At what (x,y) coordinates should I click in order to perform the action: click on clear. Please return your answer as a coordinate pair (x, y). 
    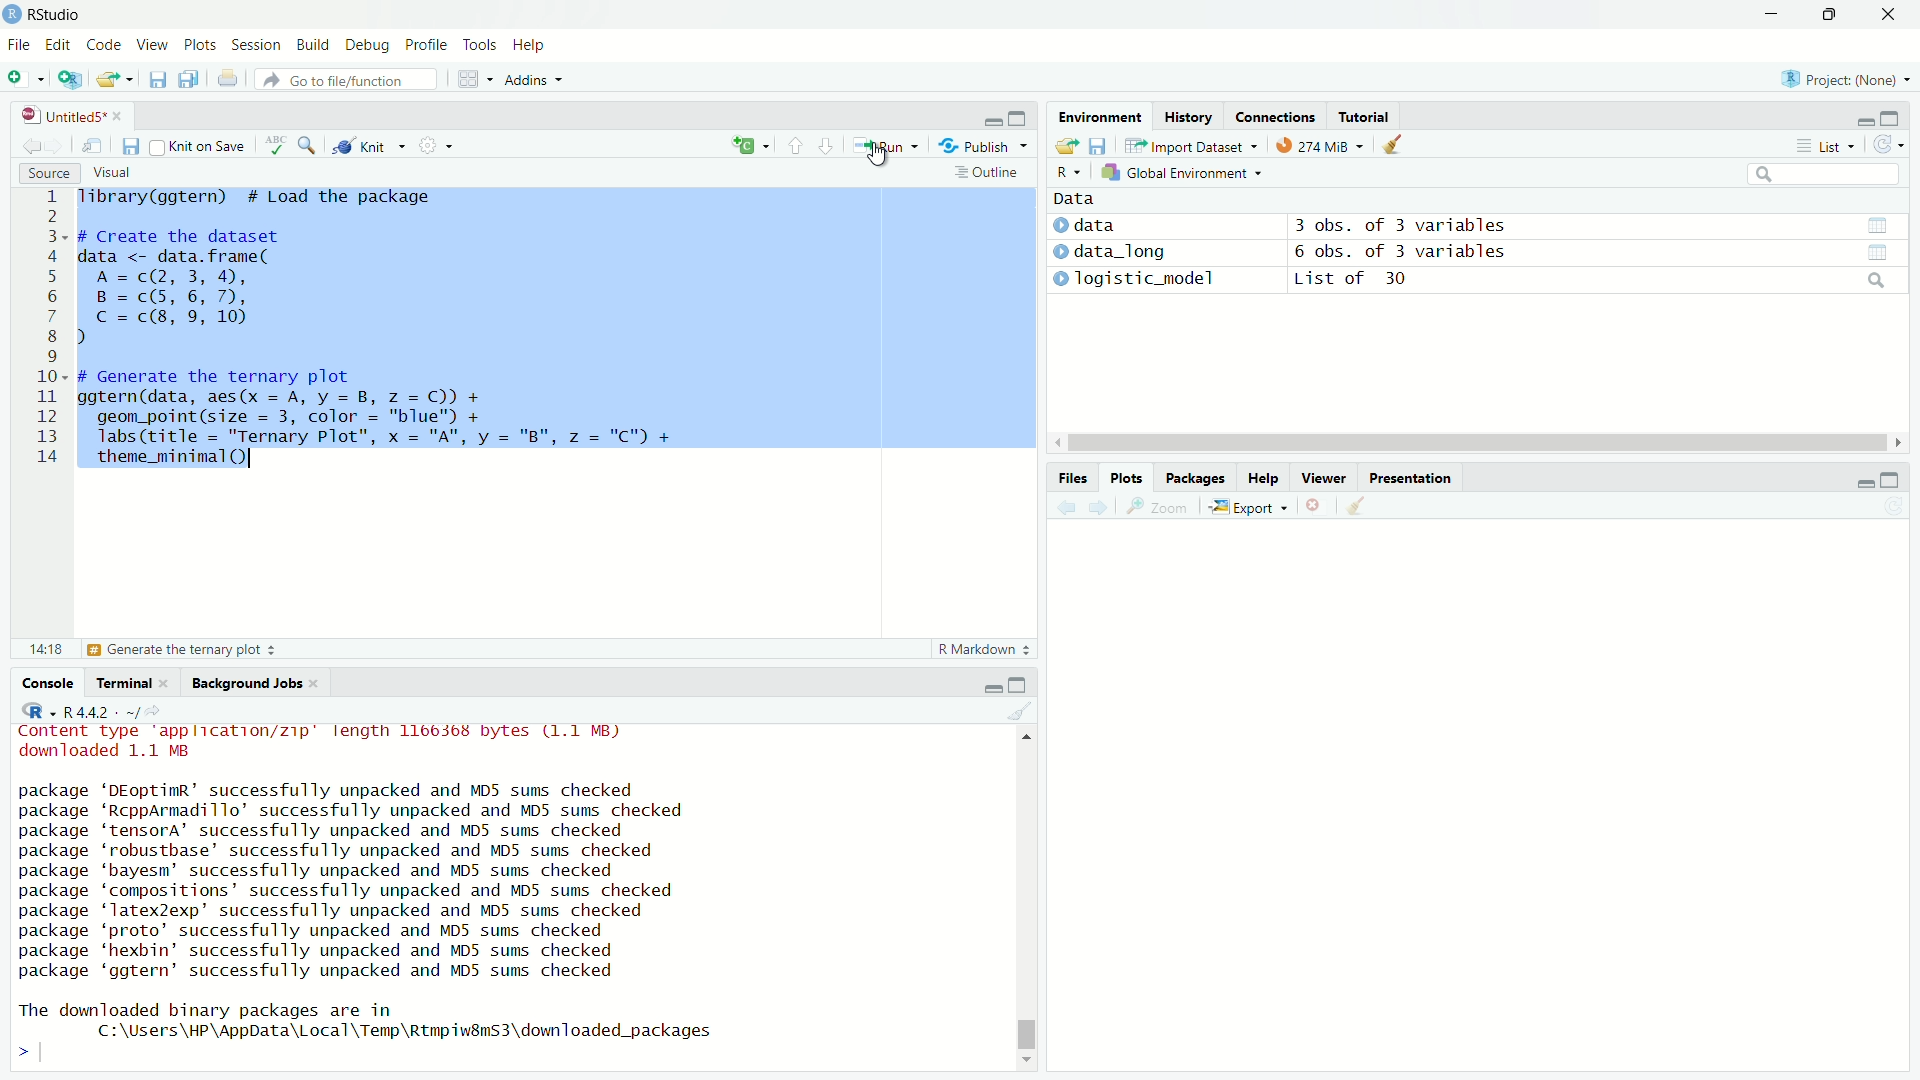
    Looking at the image, I should click on (1355, 505).